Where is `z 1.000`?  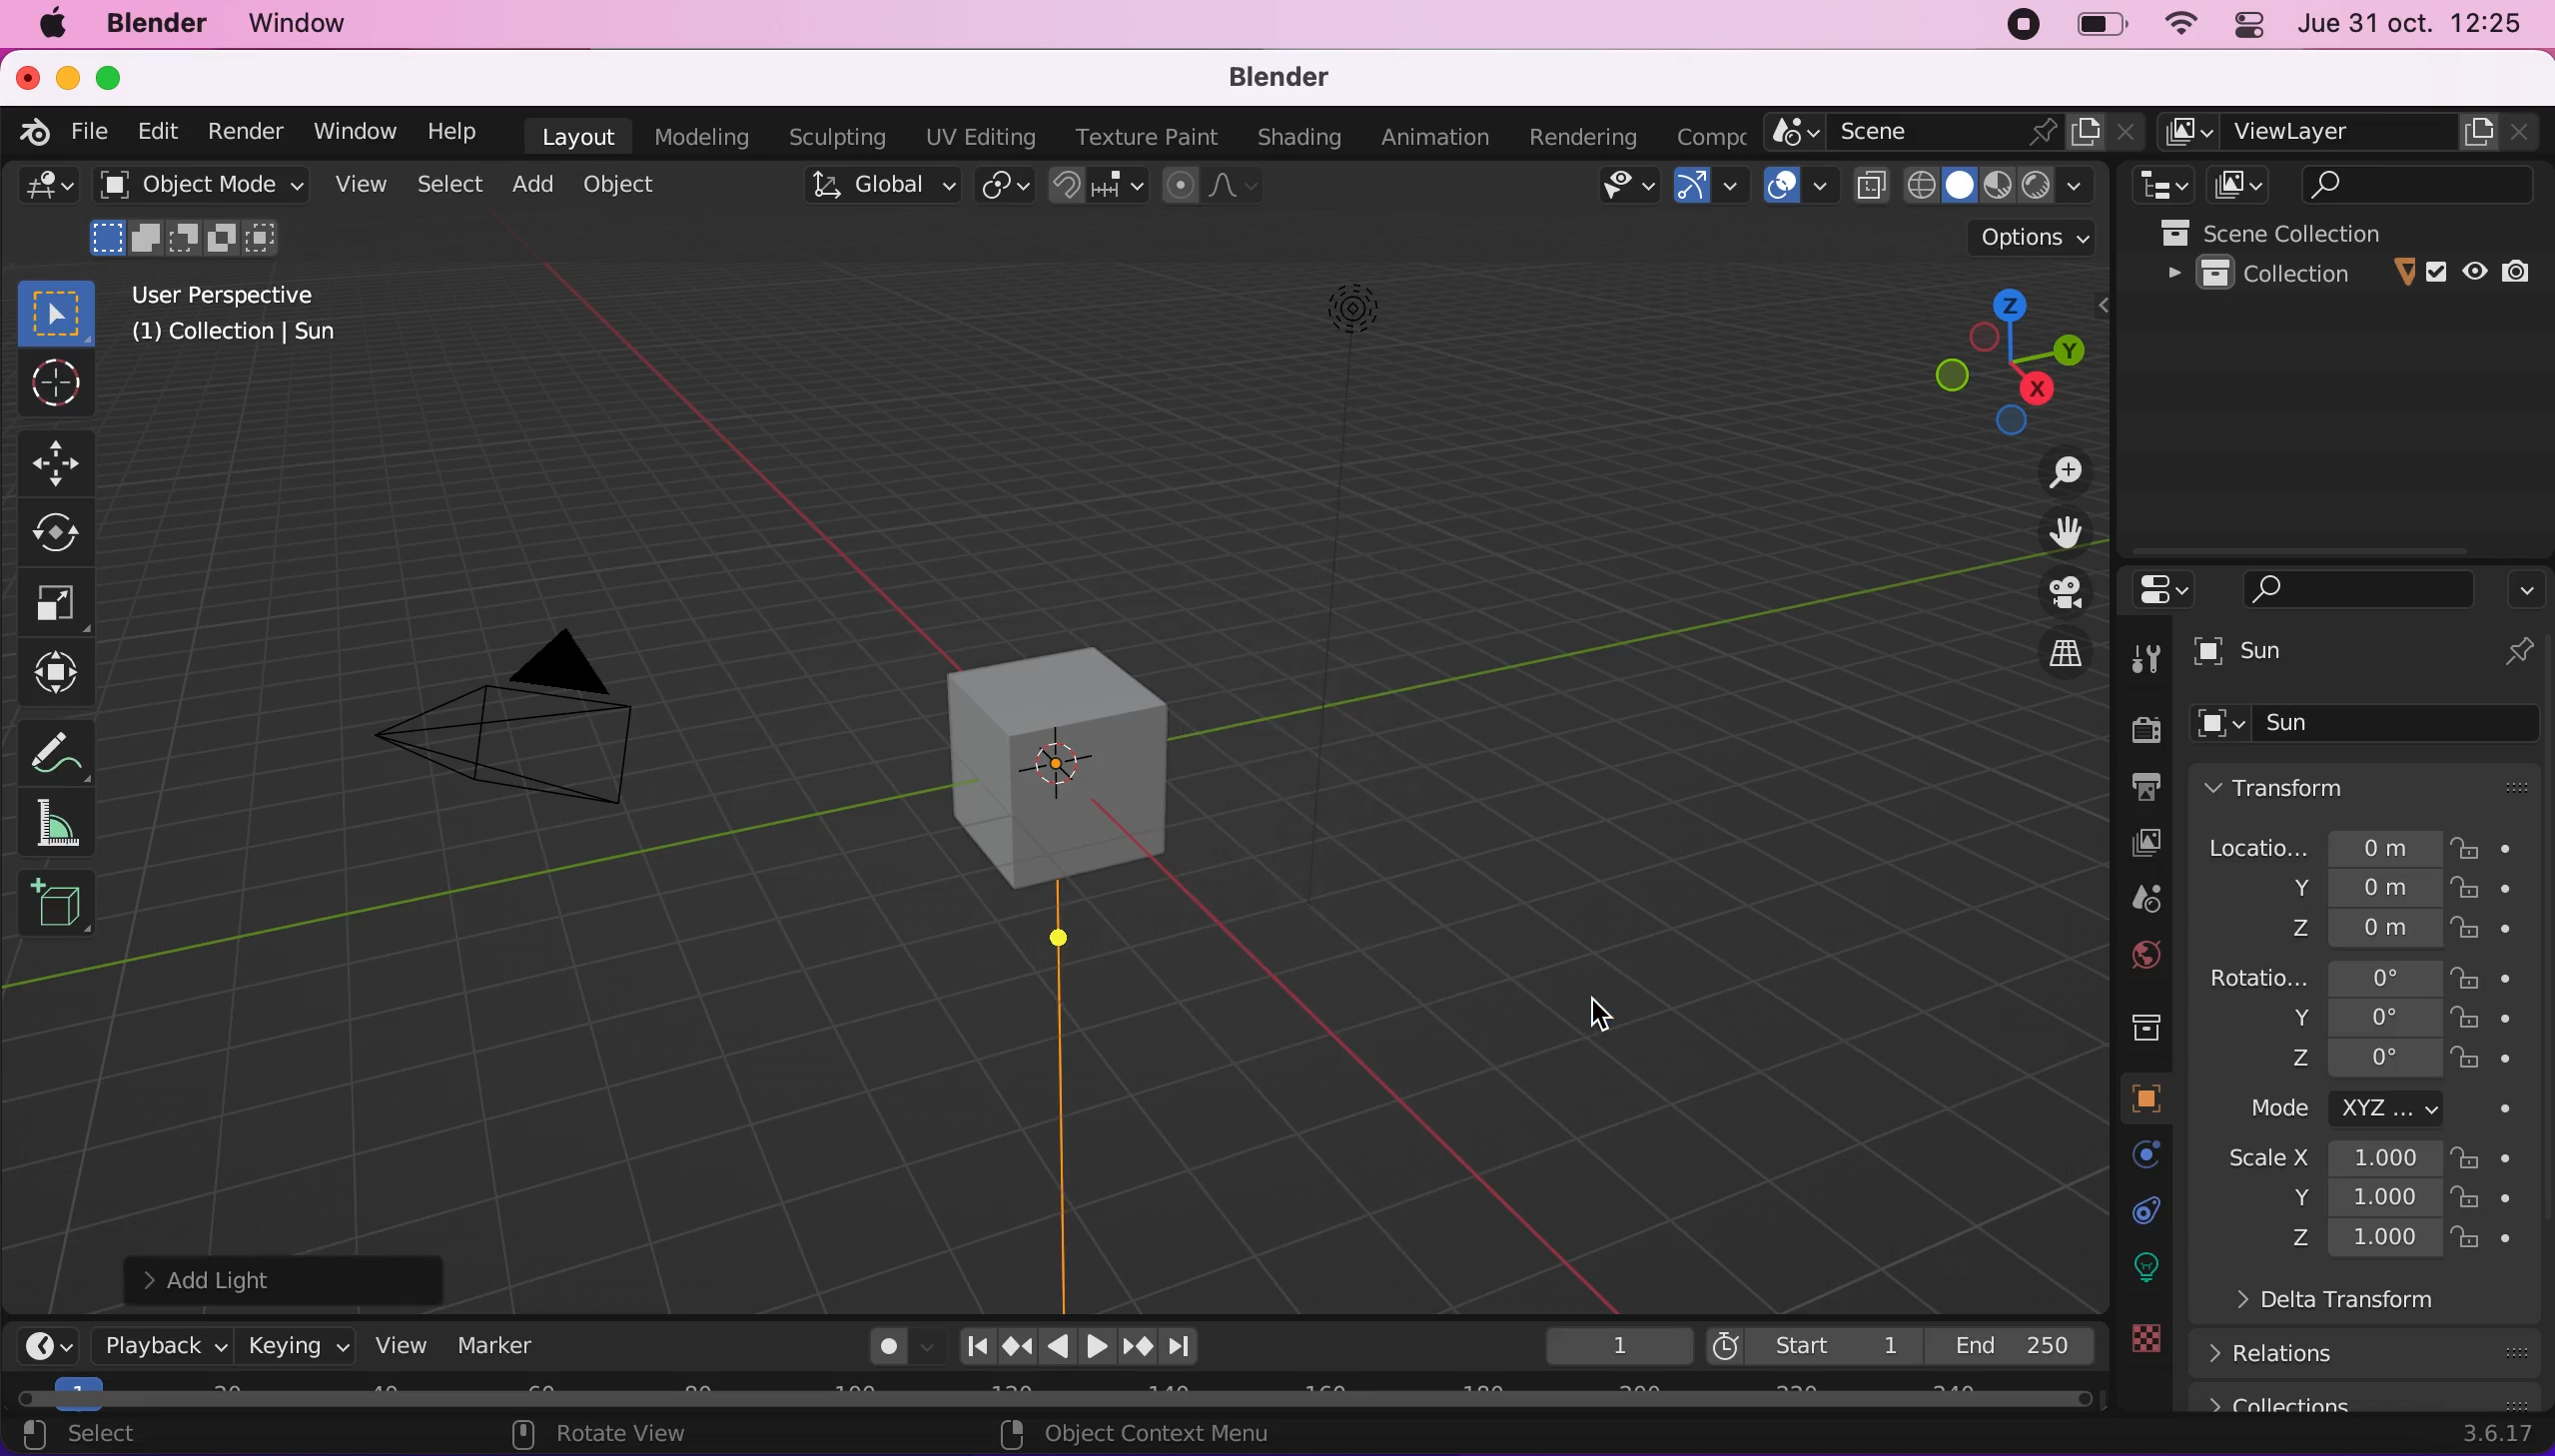 z 1.000 is located at coordinates (2366, 1240).